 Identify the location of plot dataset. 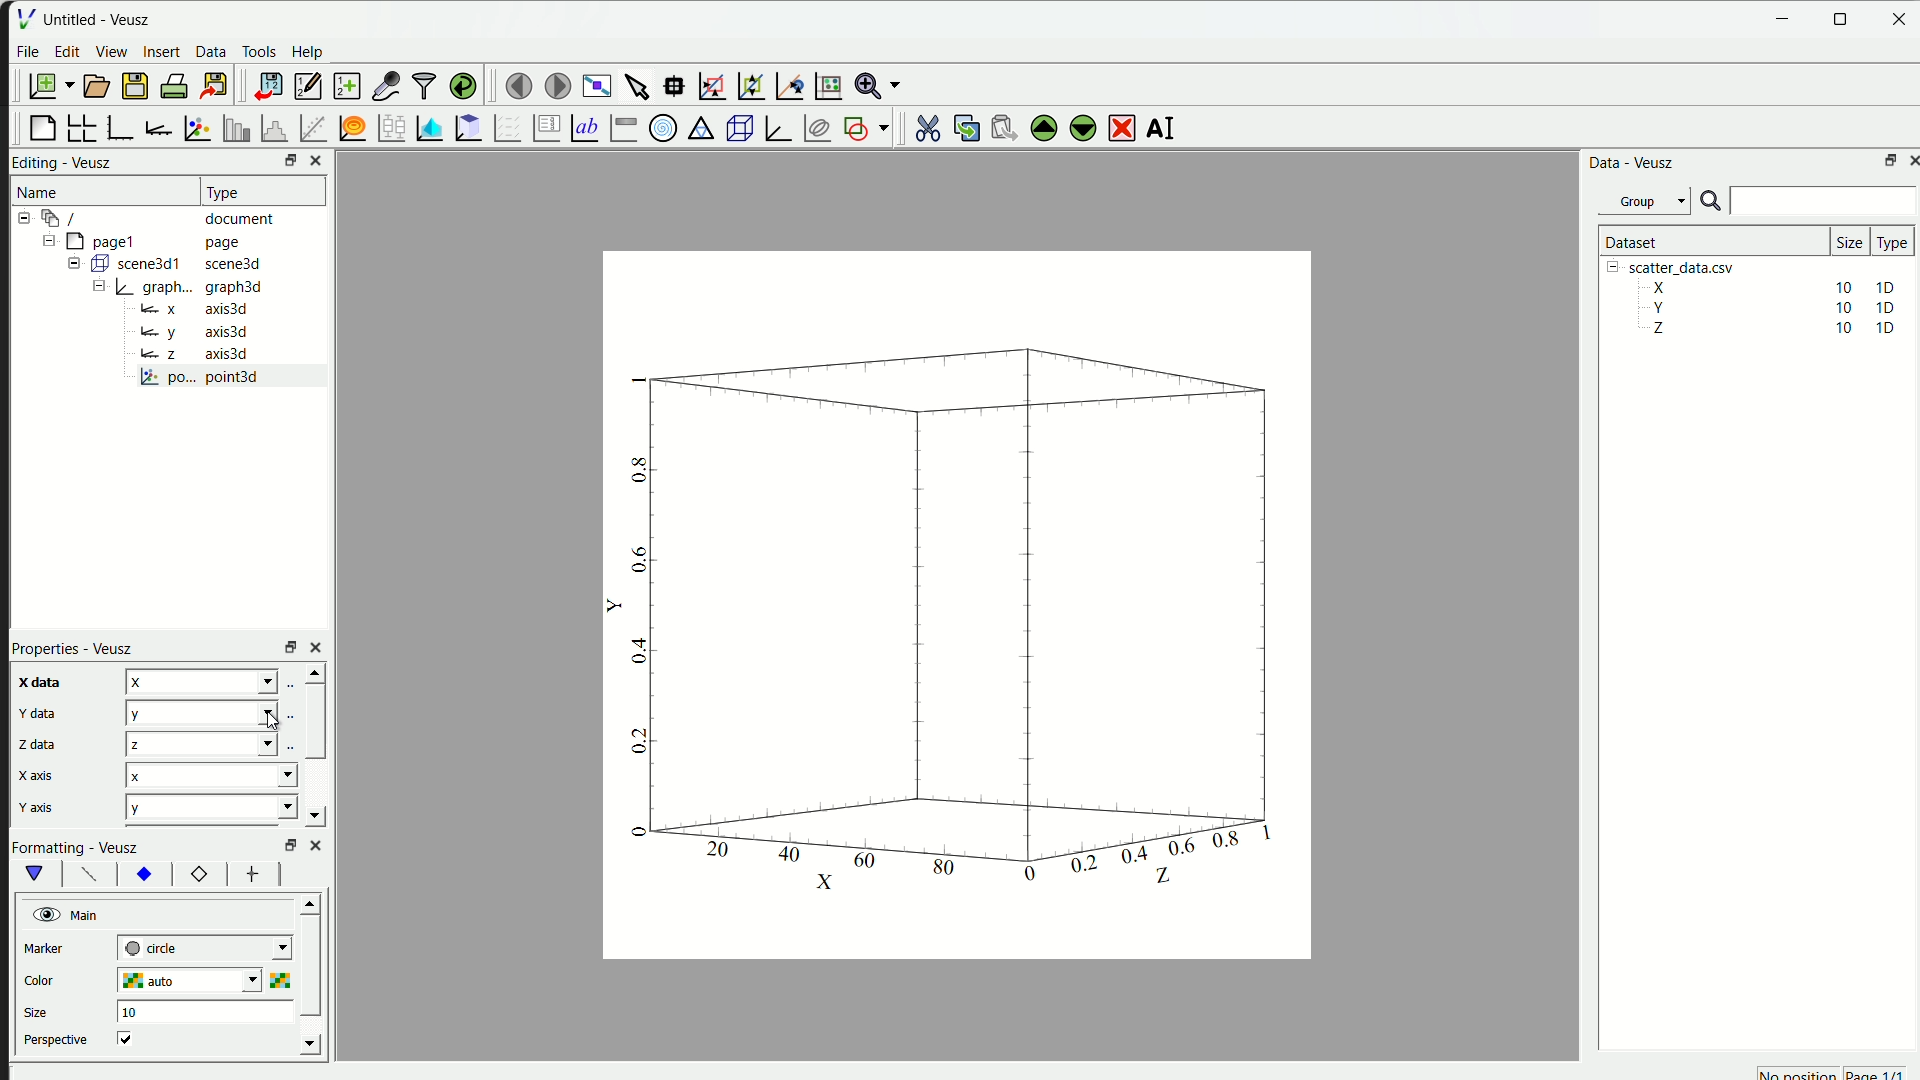
(426, 127).